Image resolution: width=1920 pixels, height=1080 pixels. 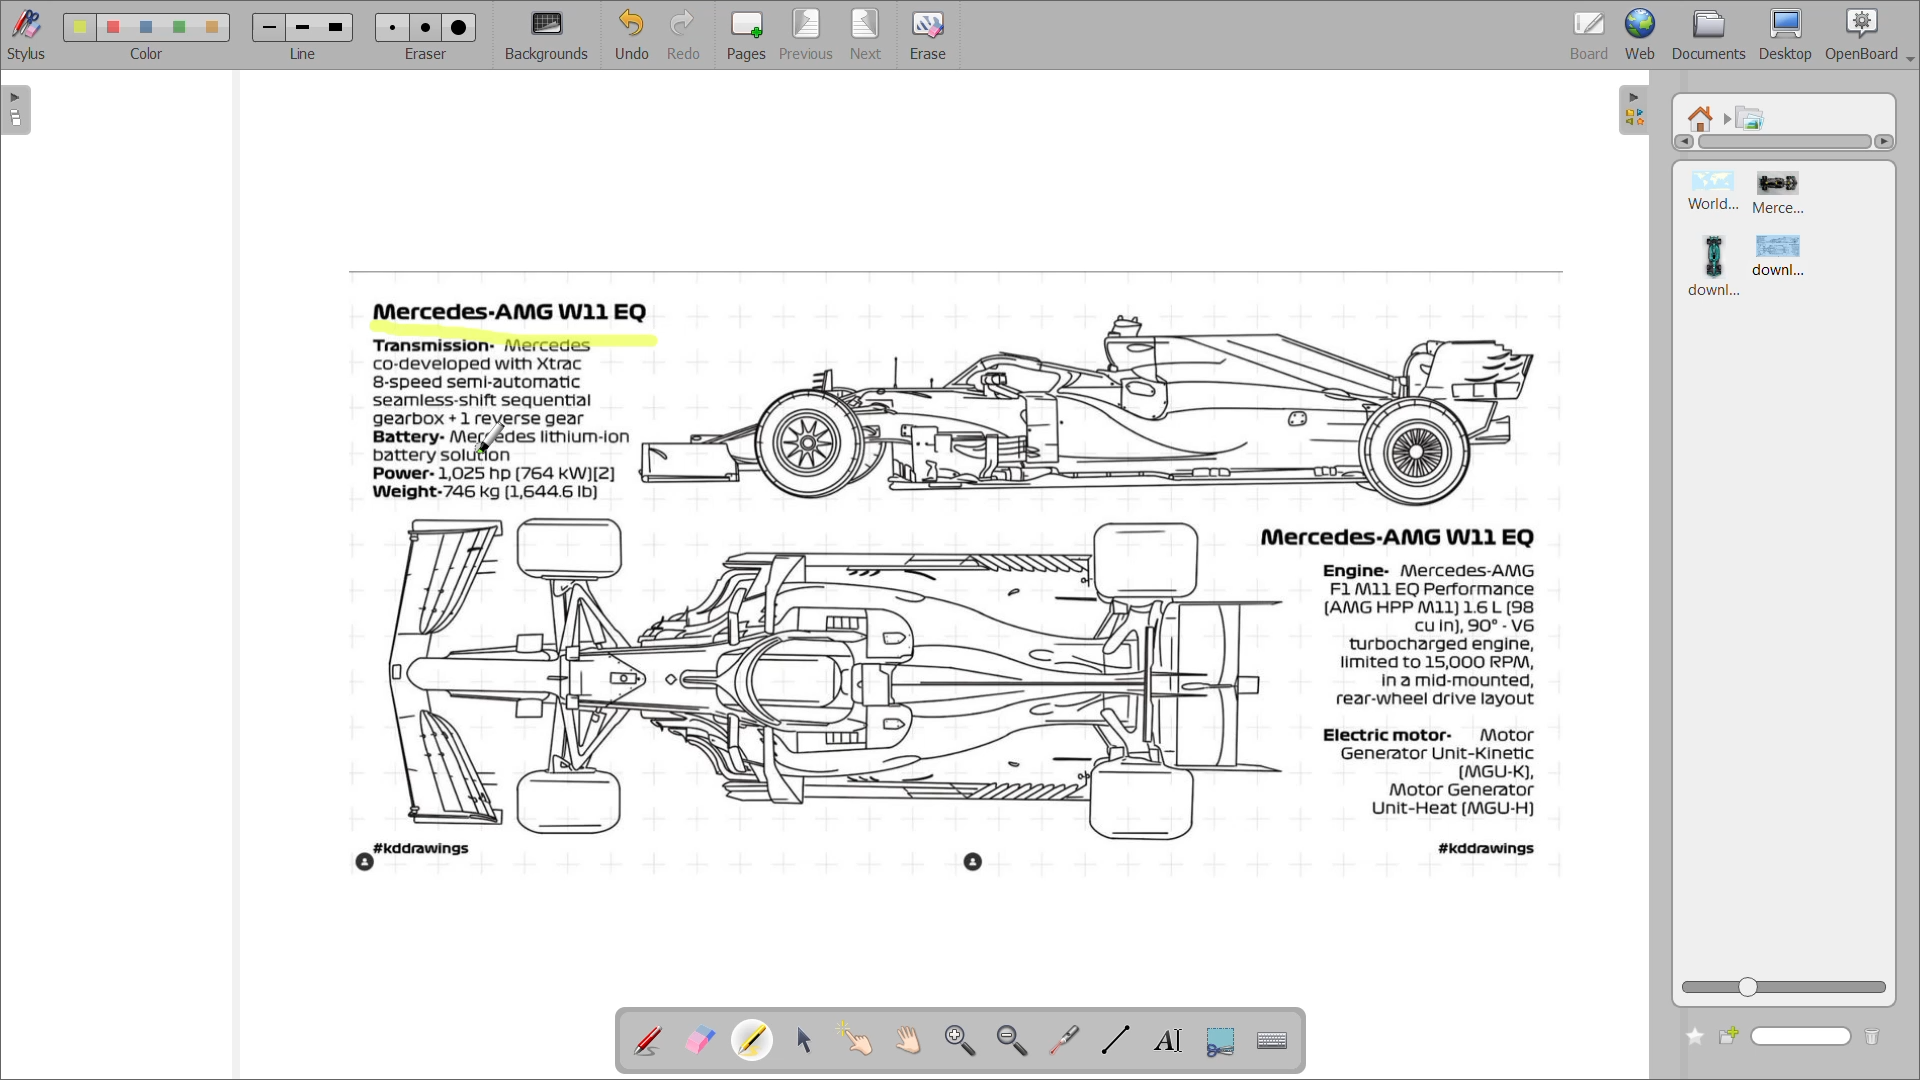 What do you see at coordinates (959, 570) in the screenshot?
I see `image` at bounding box center [959, 570].